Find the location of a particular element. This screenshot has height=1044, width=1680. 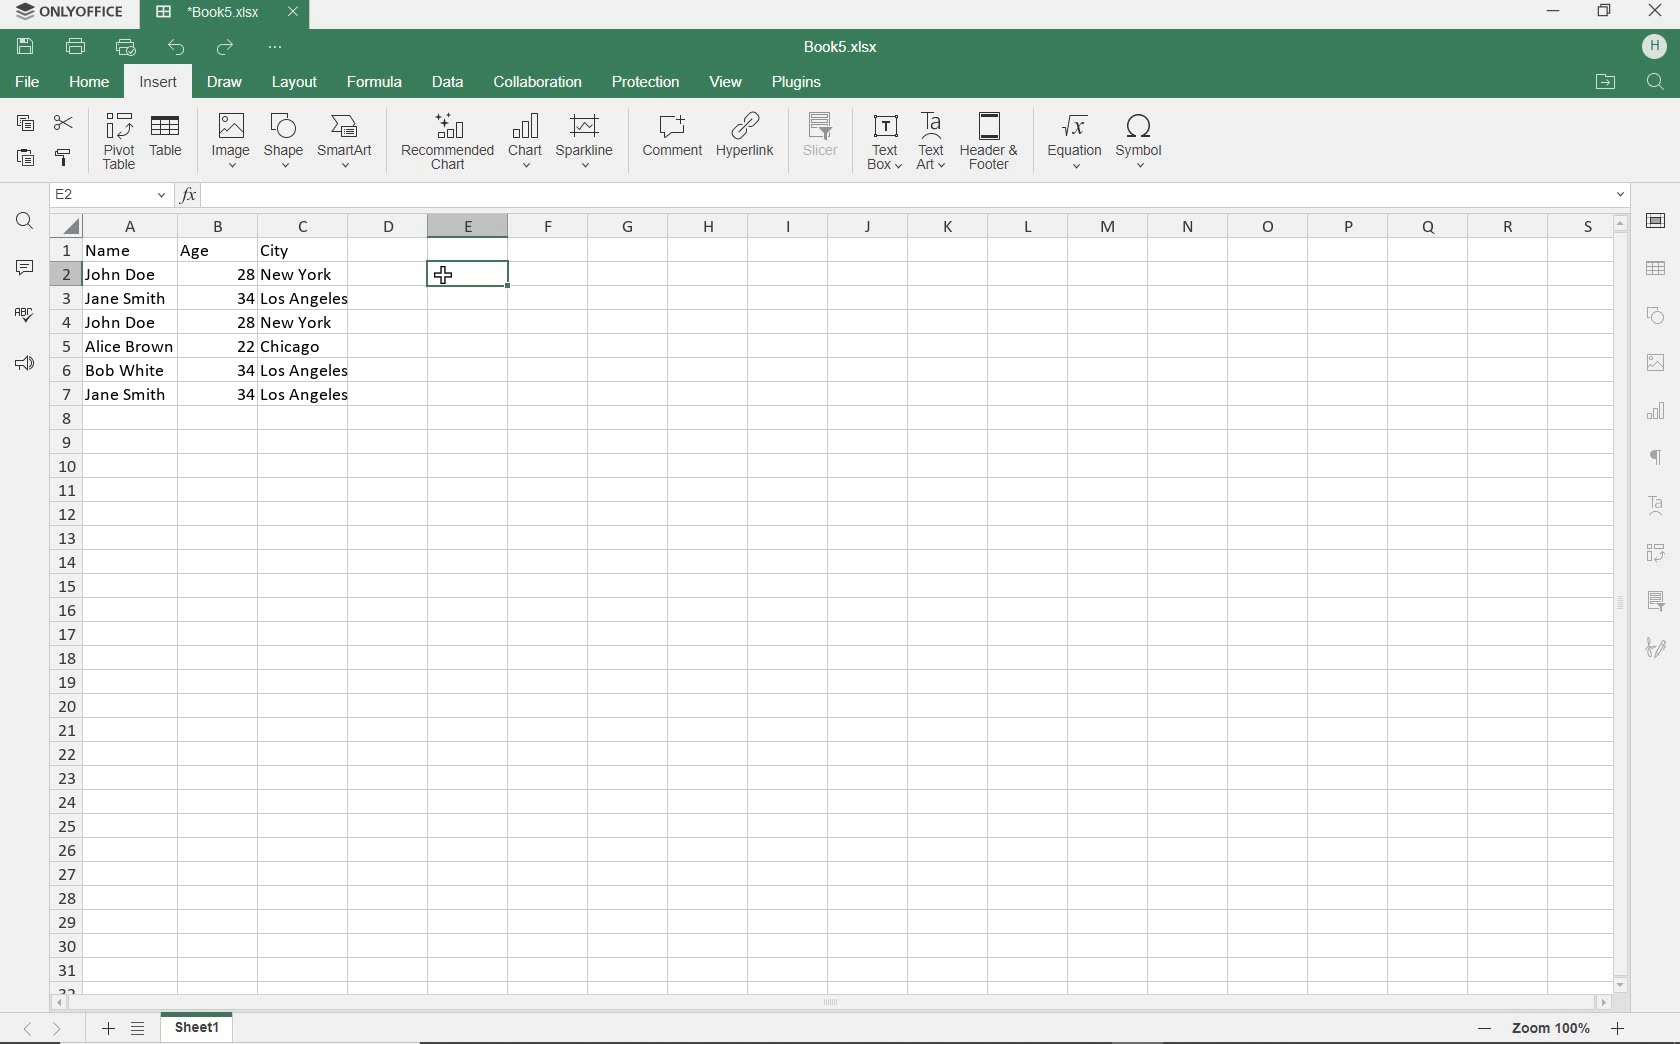

OPEN FILE LOCATION is located at coordinates (1604, 83).